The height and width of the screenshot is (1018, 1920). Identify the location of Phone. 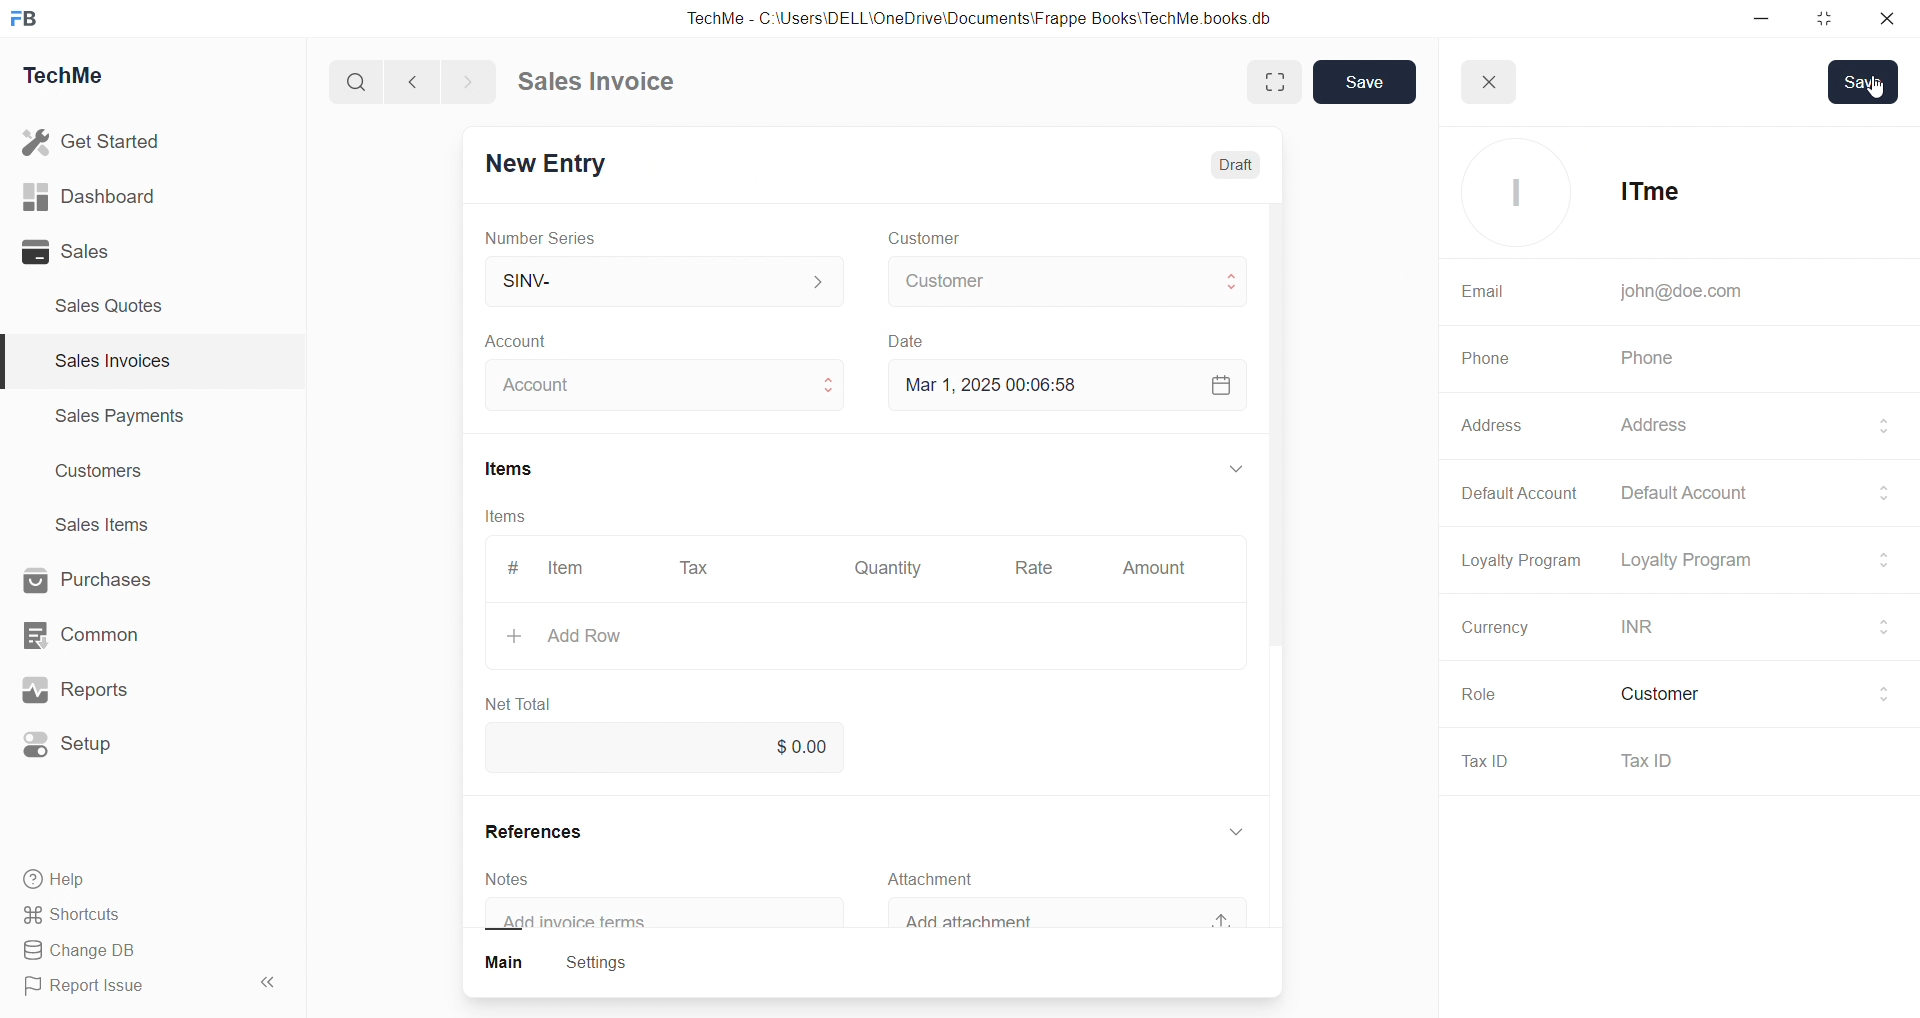
(1653, 359).